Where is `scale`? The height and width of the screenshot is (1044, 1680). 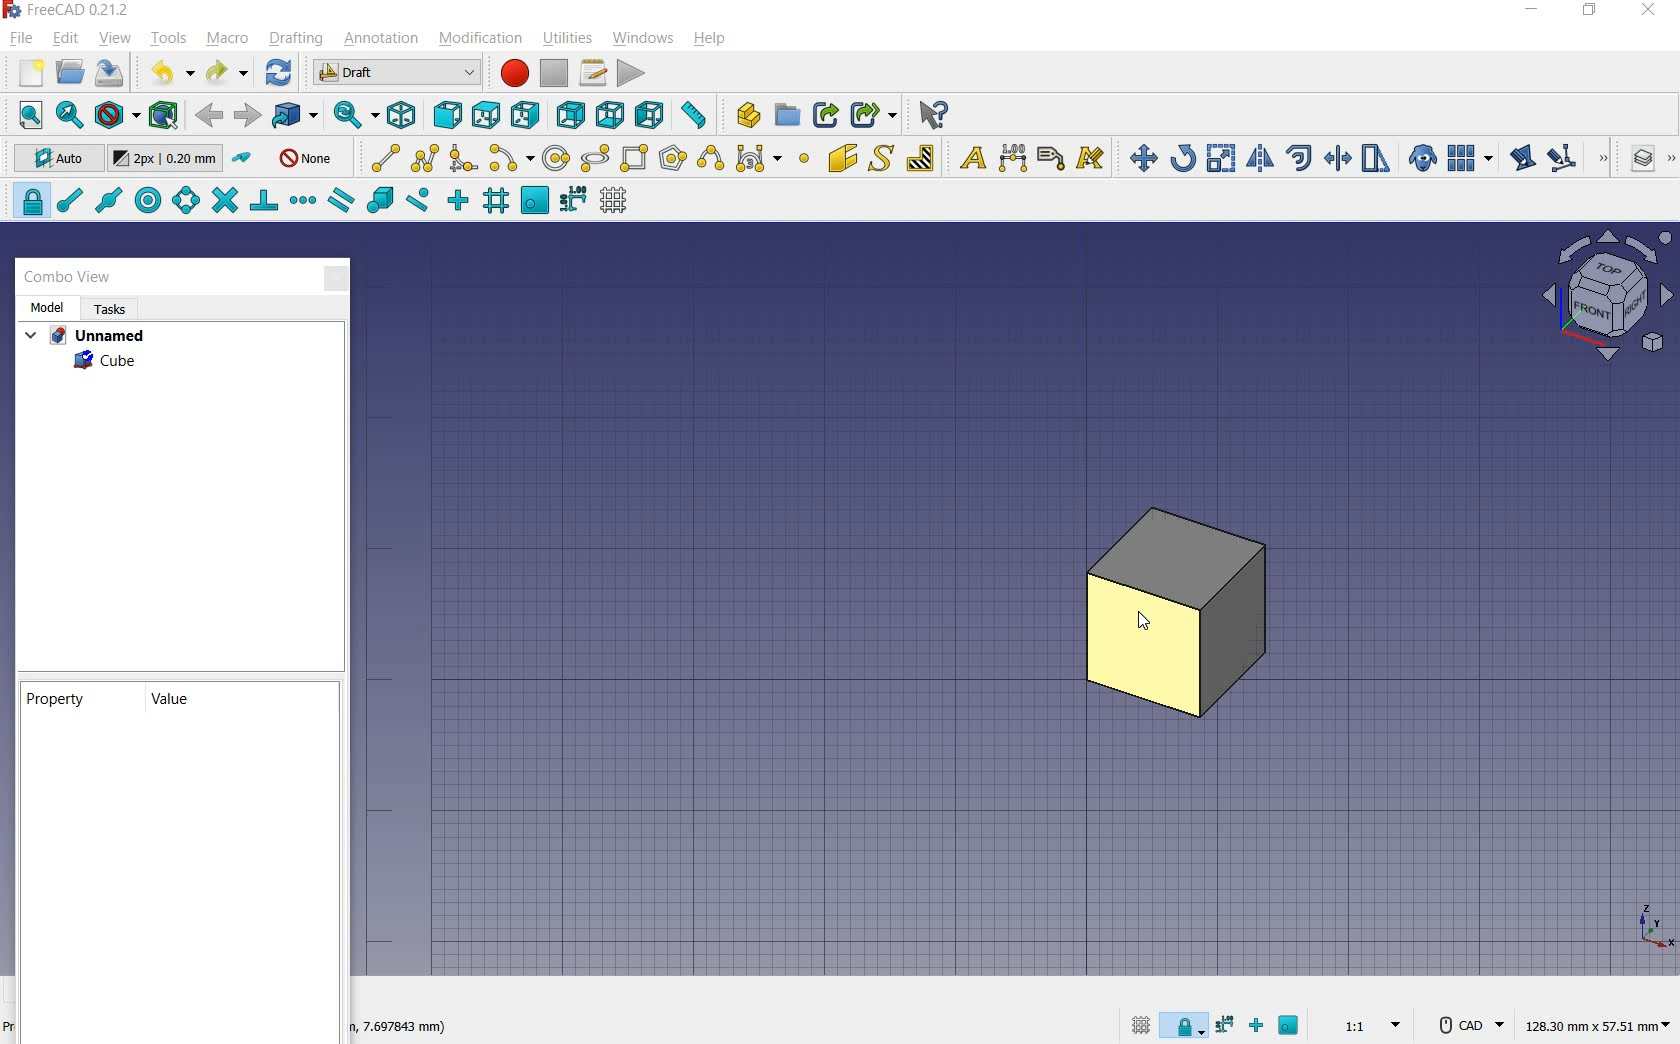 scale is located at coordinates (1222, 157).